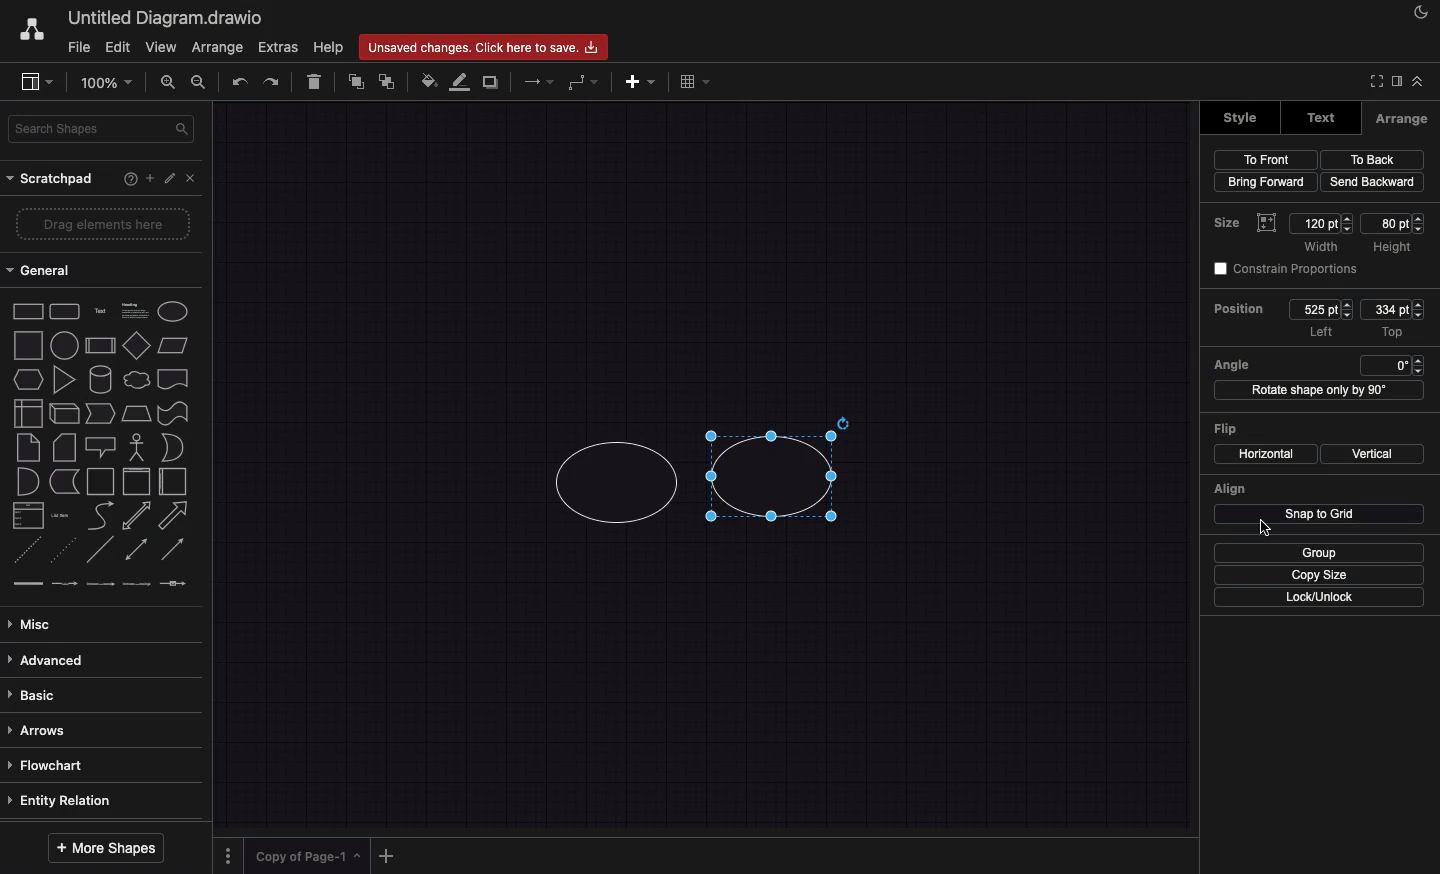 Image resolution: width=1440 pixels, height=874 pixels. Describe the element at coordinates (27, 380) in the screenshot. I see `hexagon` at that location.